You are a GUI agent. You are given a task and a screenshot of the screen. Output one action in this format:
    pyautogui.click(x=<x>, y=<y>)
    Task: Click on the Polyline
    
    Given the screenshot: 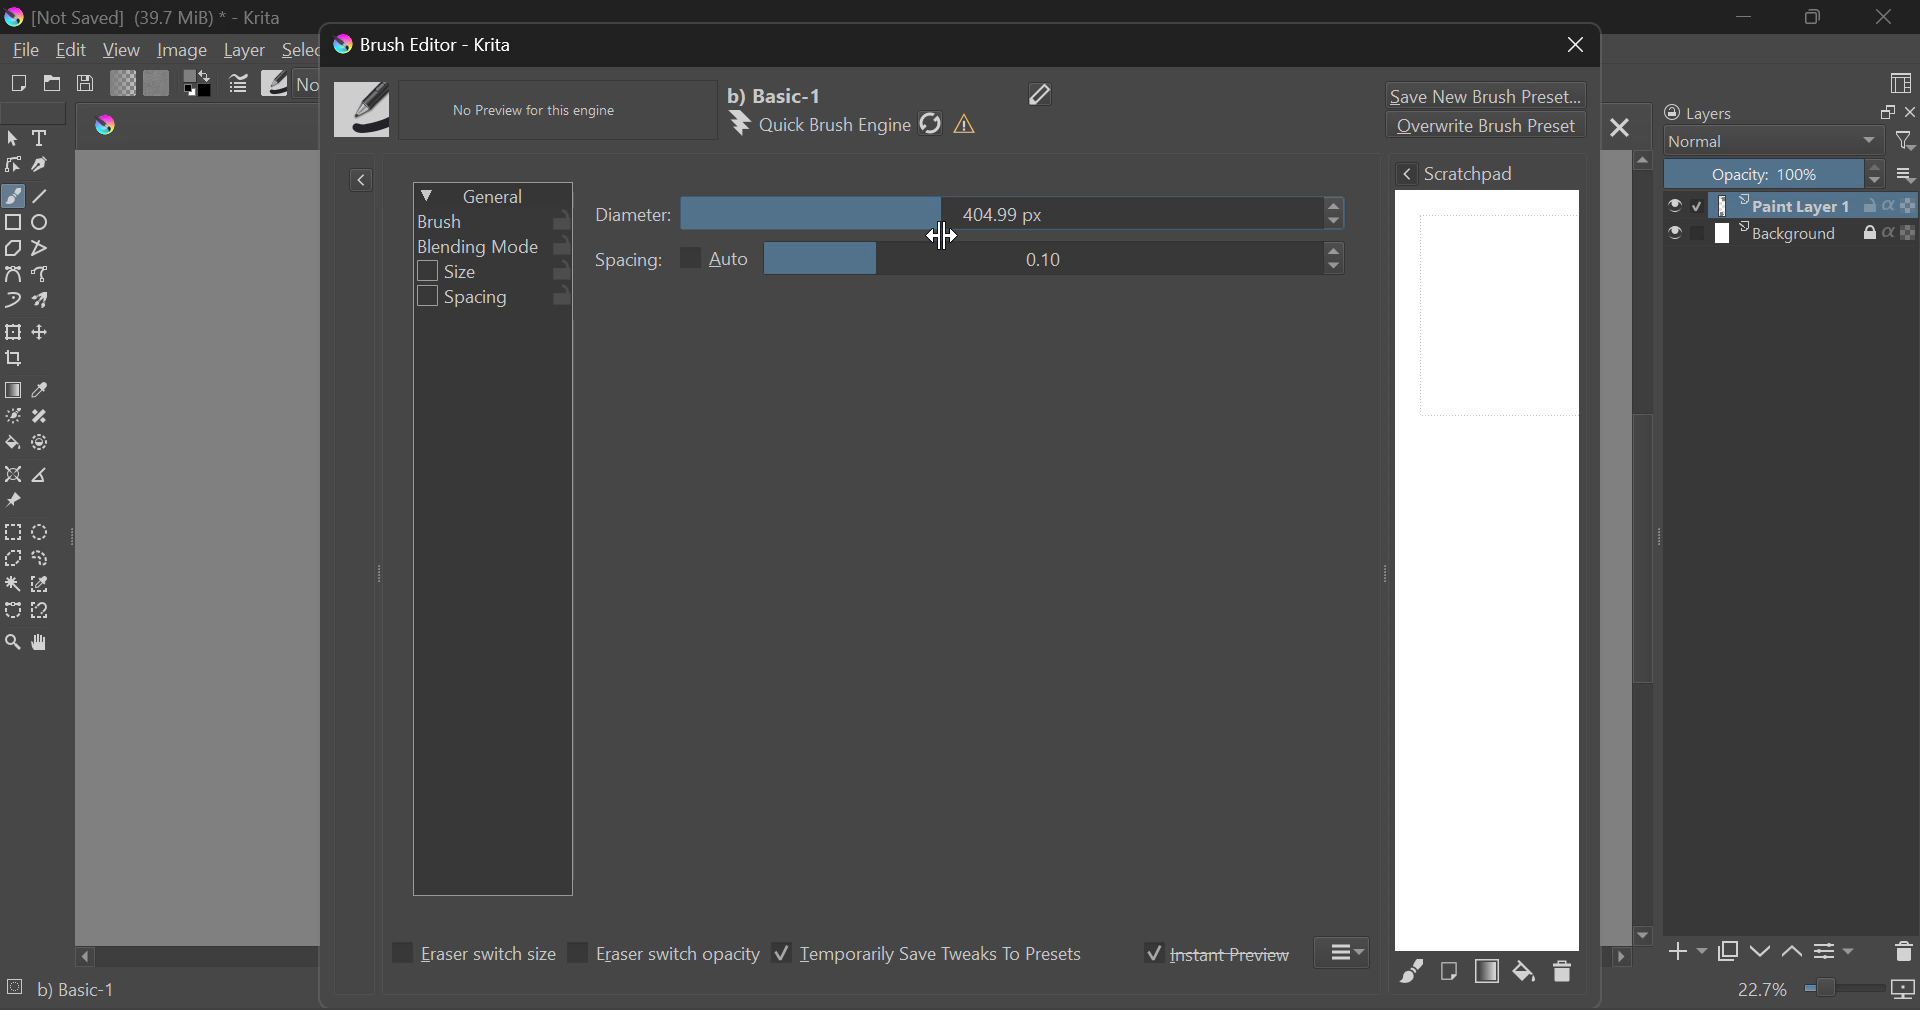 What is the action you would take?
    pyautogui.click(x=44, y=248)
    